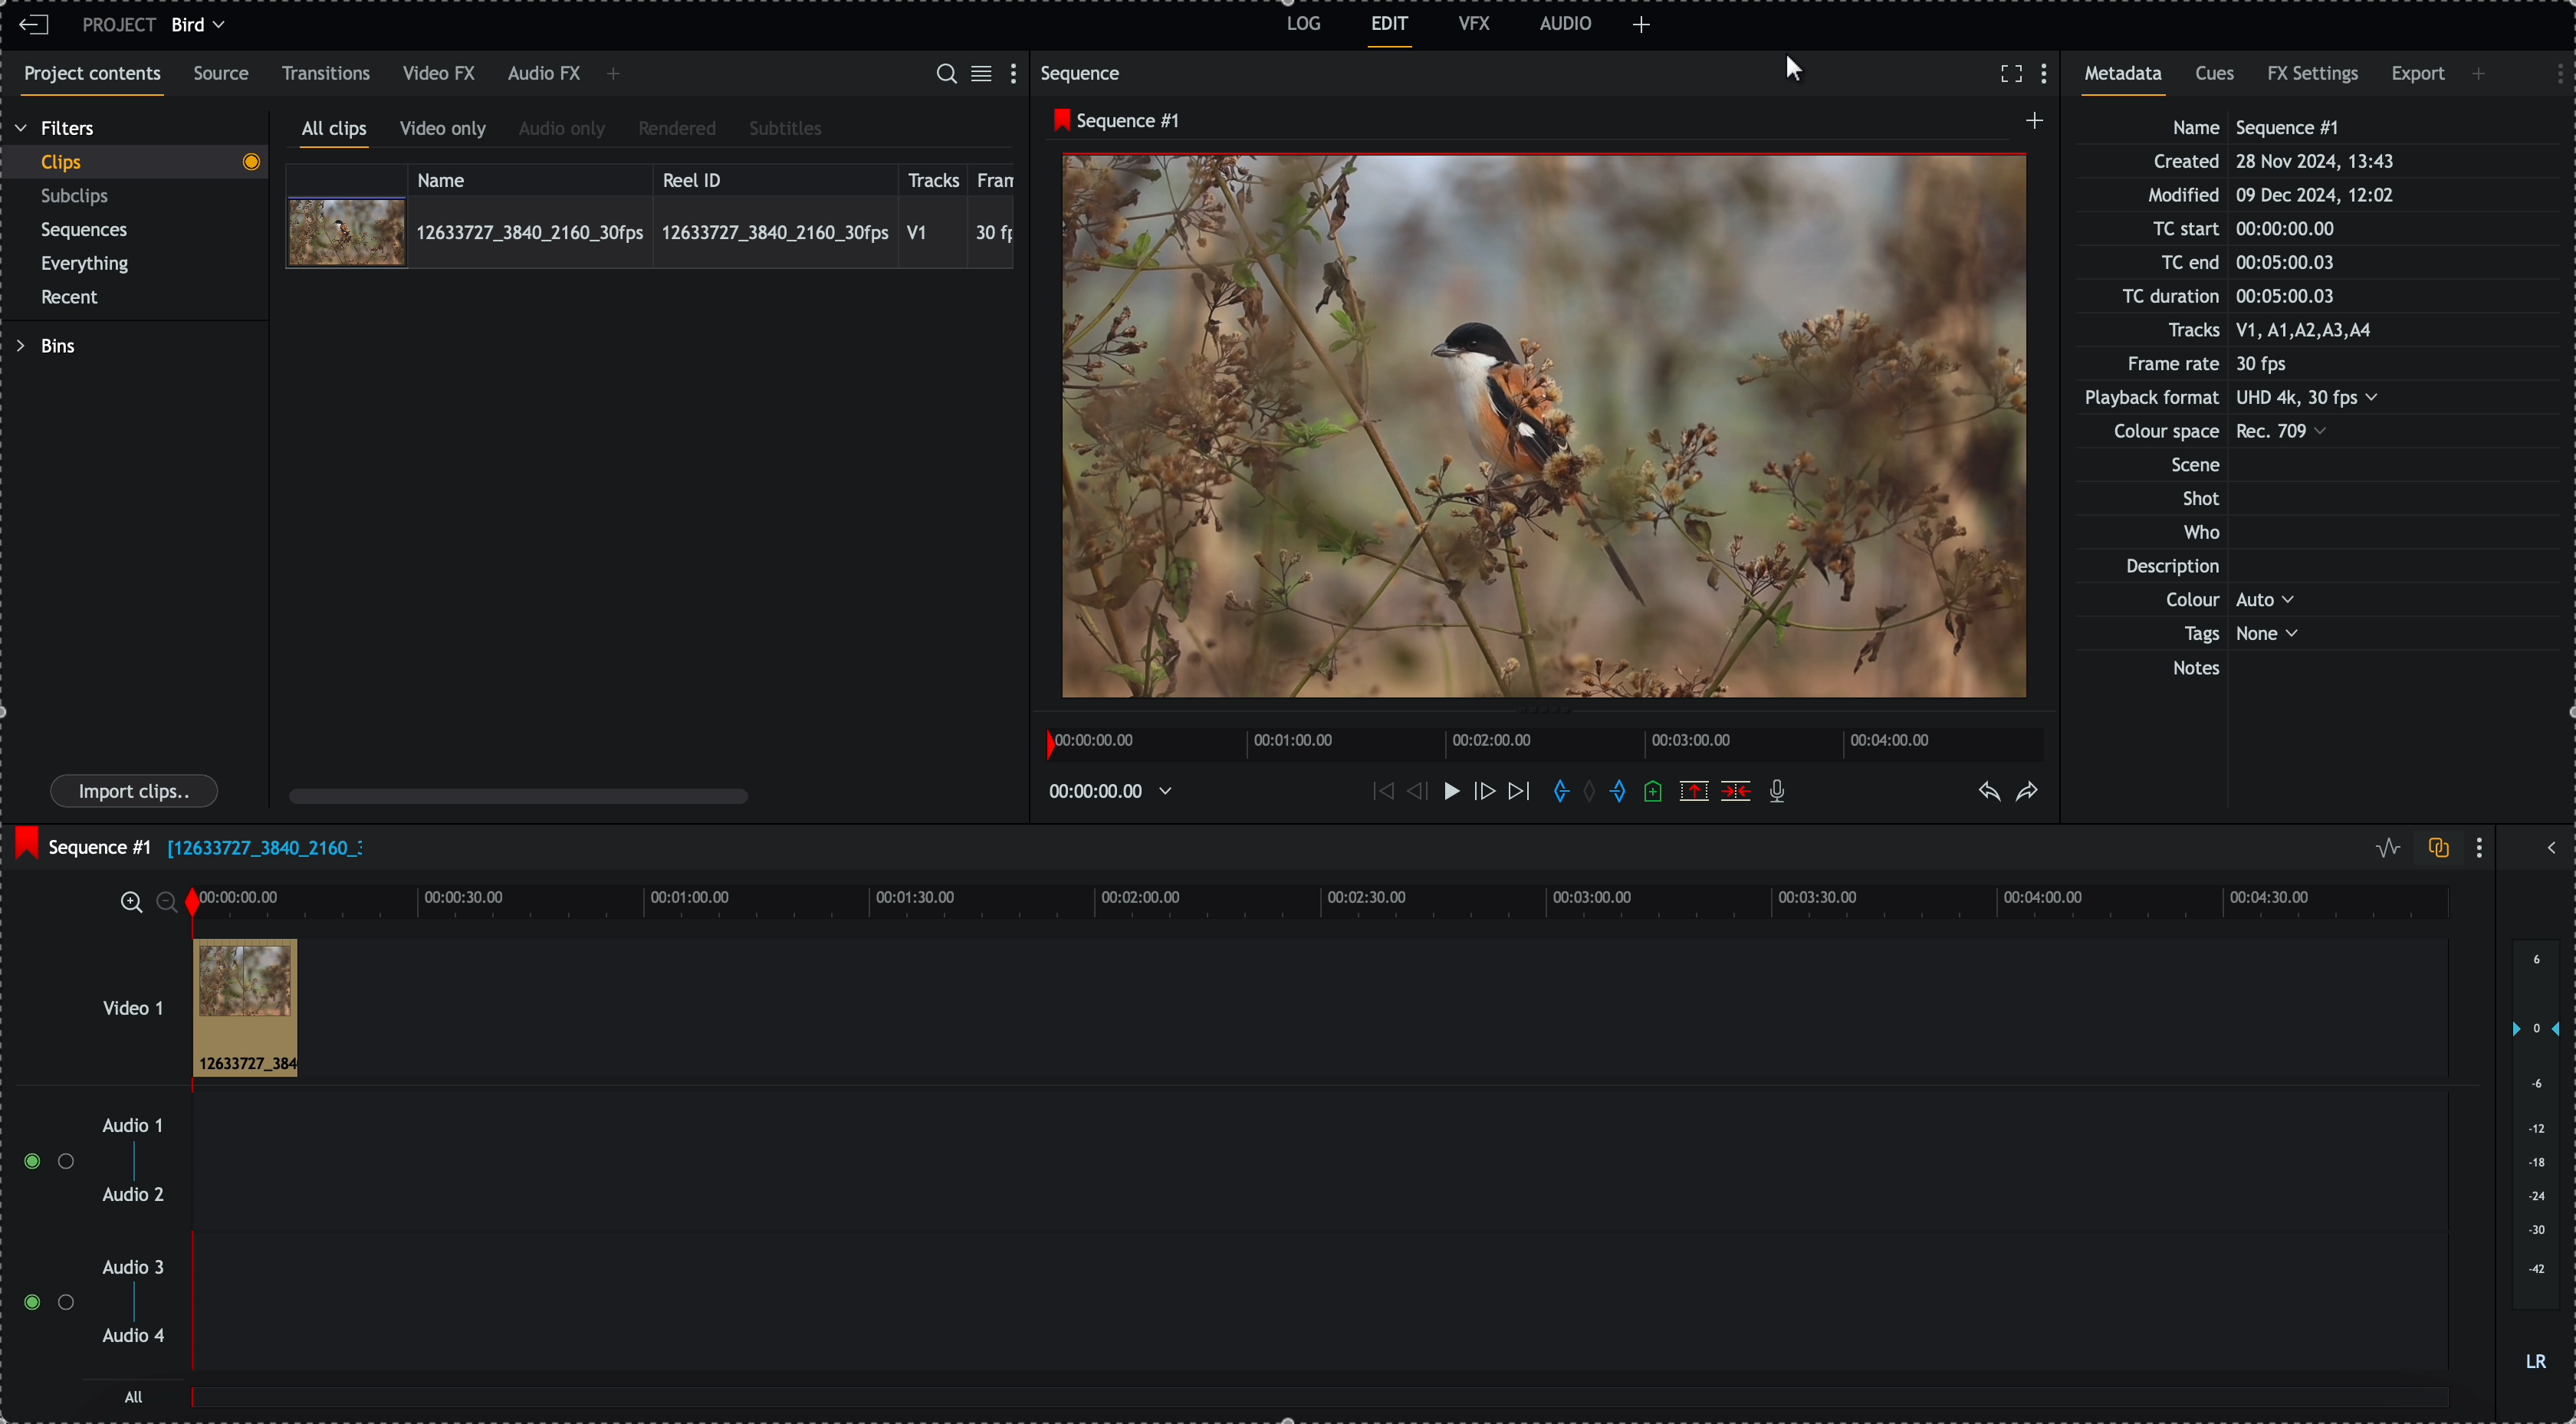  Describe the element at coordinates (1475, 23) in the screenshot. I see `VFX` at that location.